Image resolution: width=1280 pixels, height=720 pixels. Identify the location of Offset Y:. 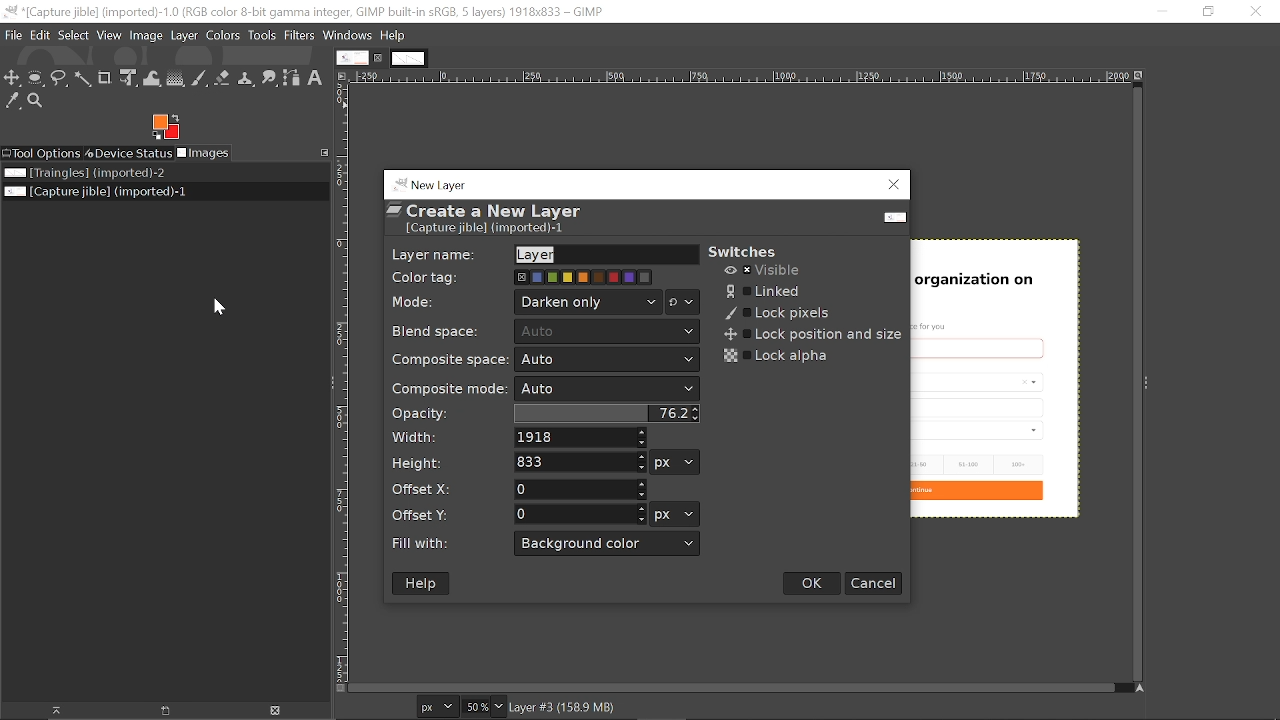
(428, 512).